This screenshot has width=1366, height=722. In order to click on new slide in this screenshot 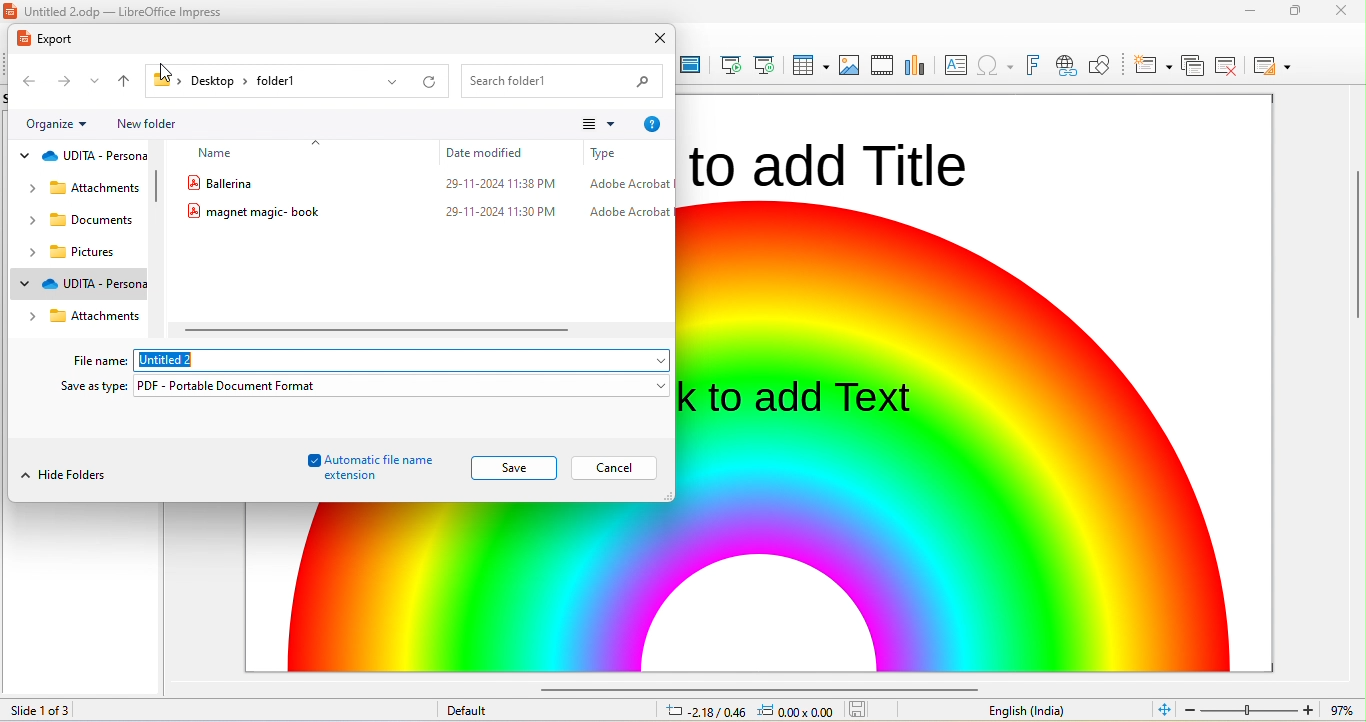, I will do `click(1152, 64)`.